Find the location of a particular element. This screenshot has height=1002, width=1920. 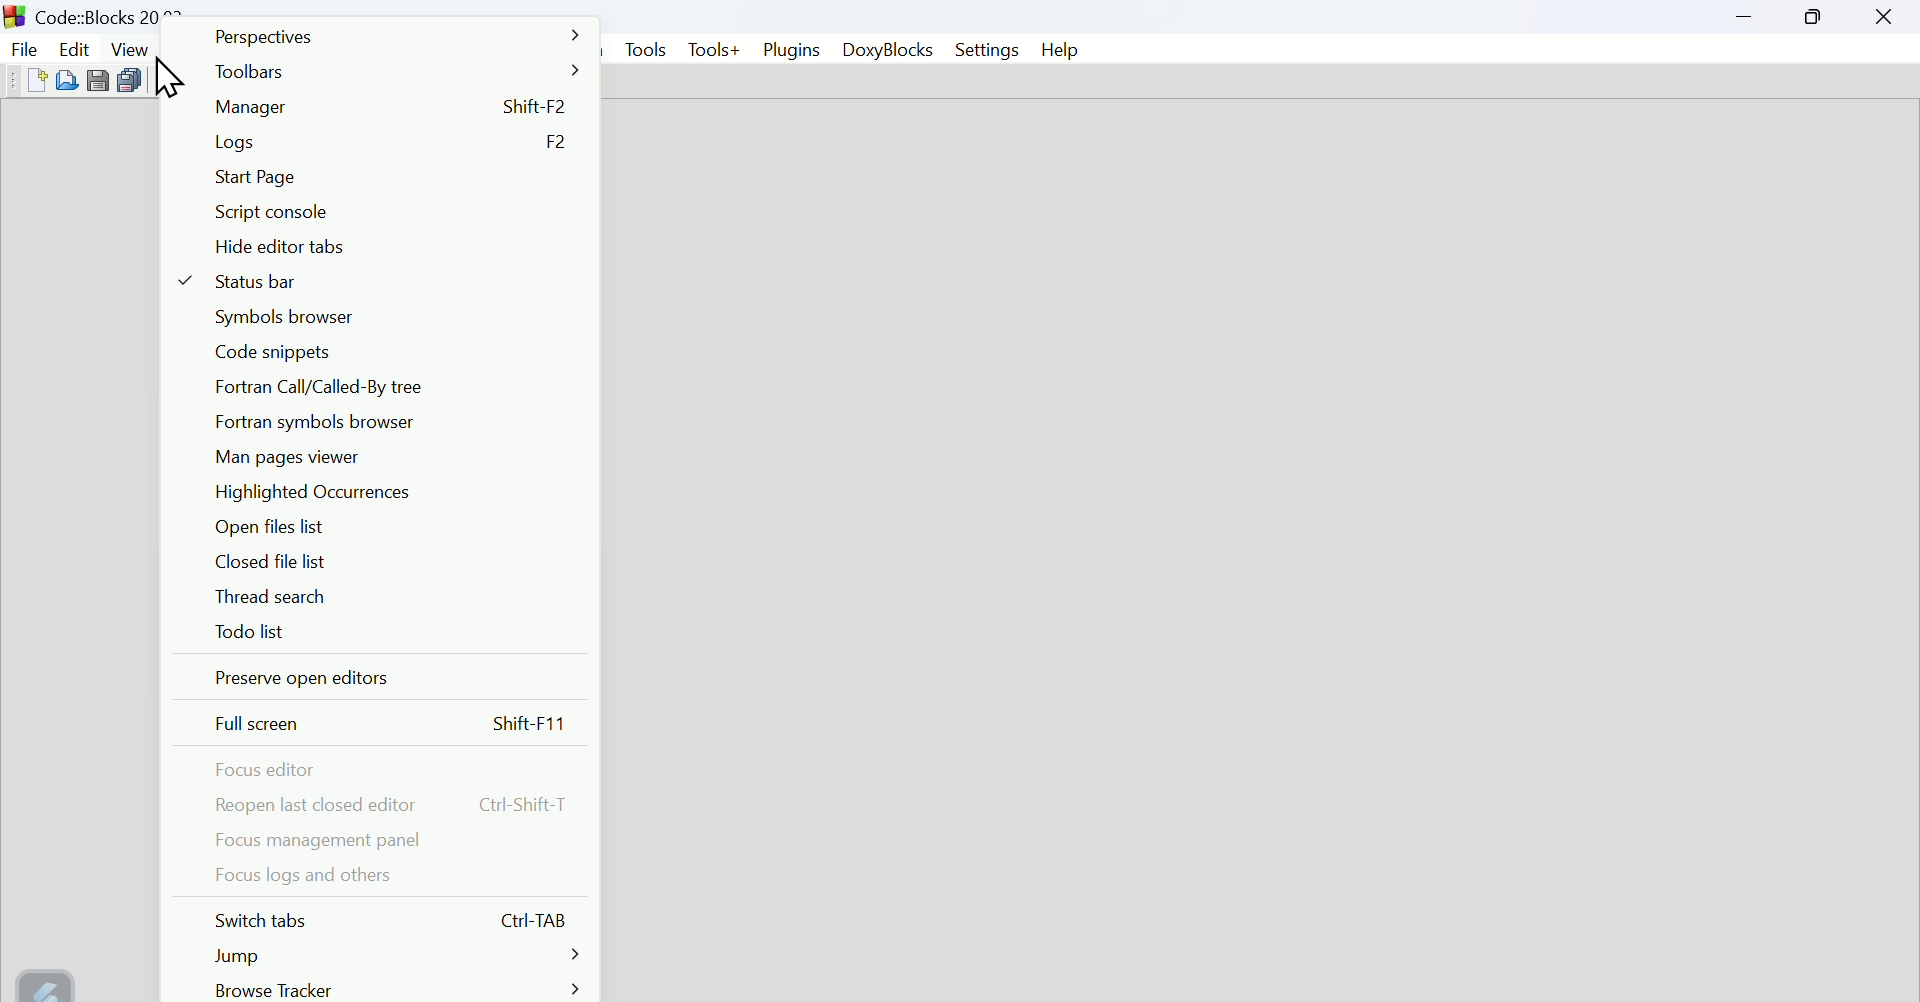

Doxyblocks is located at coordinates (886, 48).